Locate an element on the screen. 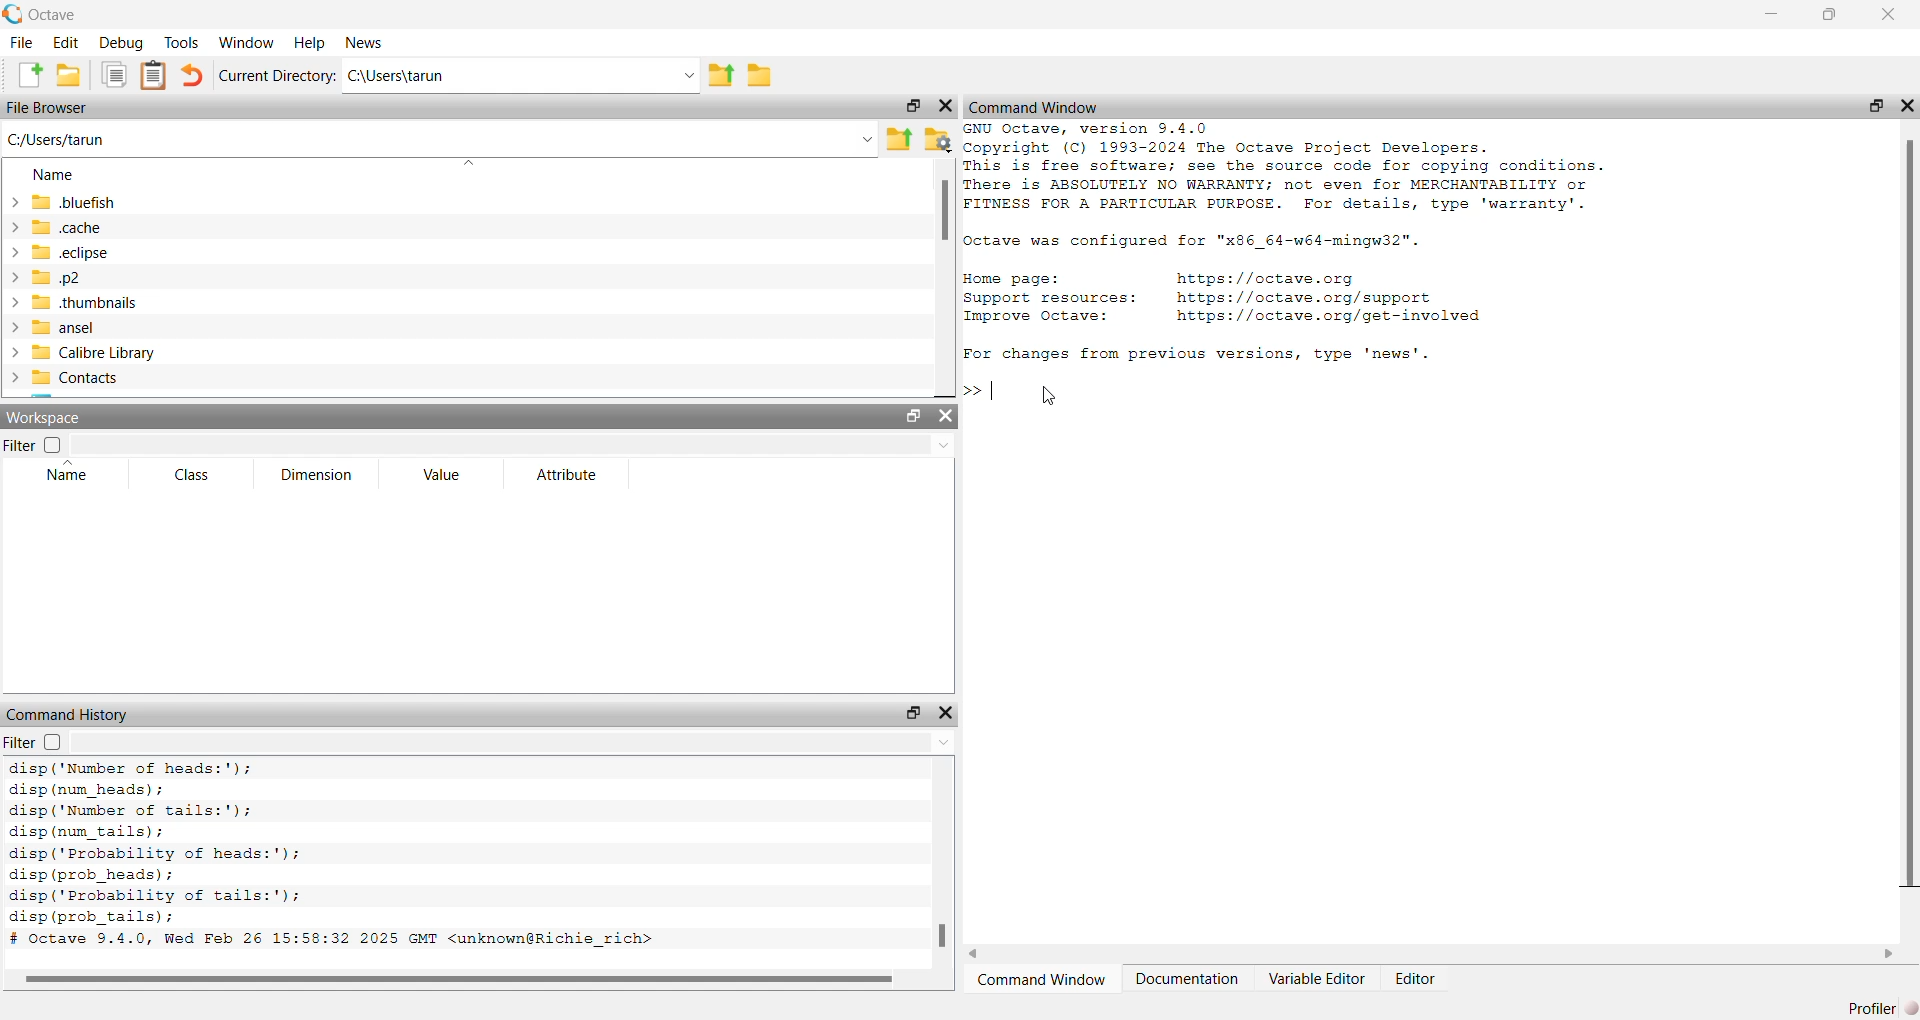 Image resolution: width=1920 pixels, height=1020 pixels. vertical scroll bar is located at coordinates (943, 863).